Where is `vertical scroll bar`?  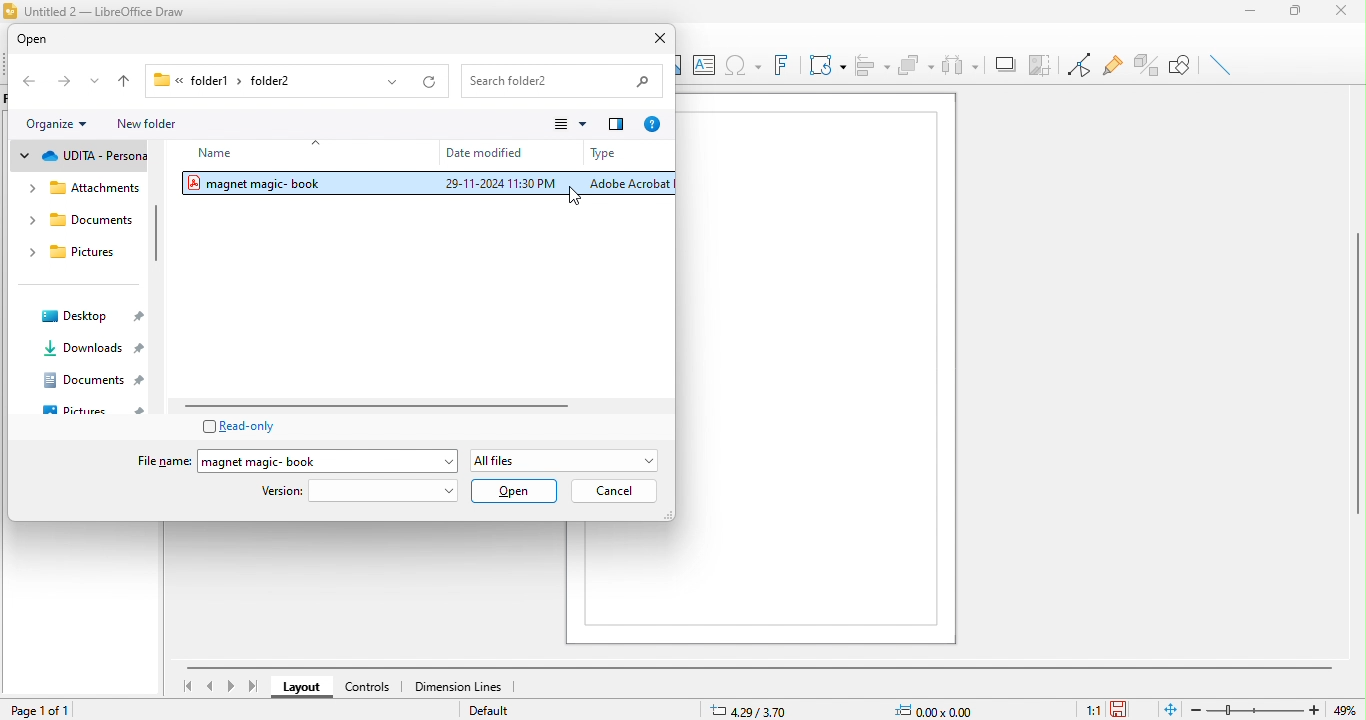
vertical scroll bar is located at coordinates (1357, 377).